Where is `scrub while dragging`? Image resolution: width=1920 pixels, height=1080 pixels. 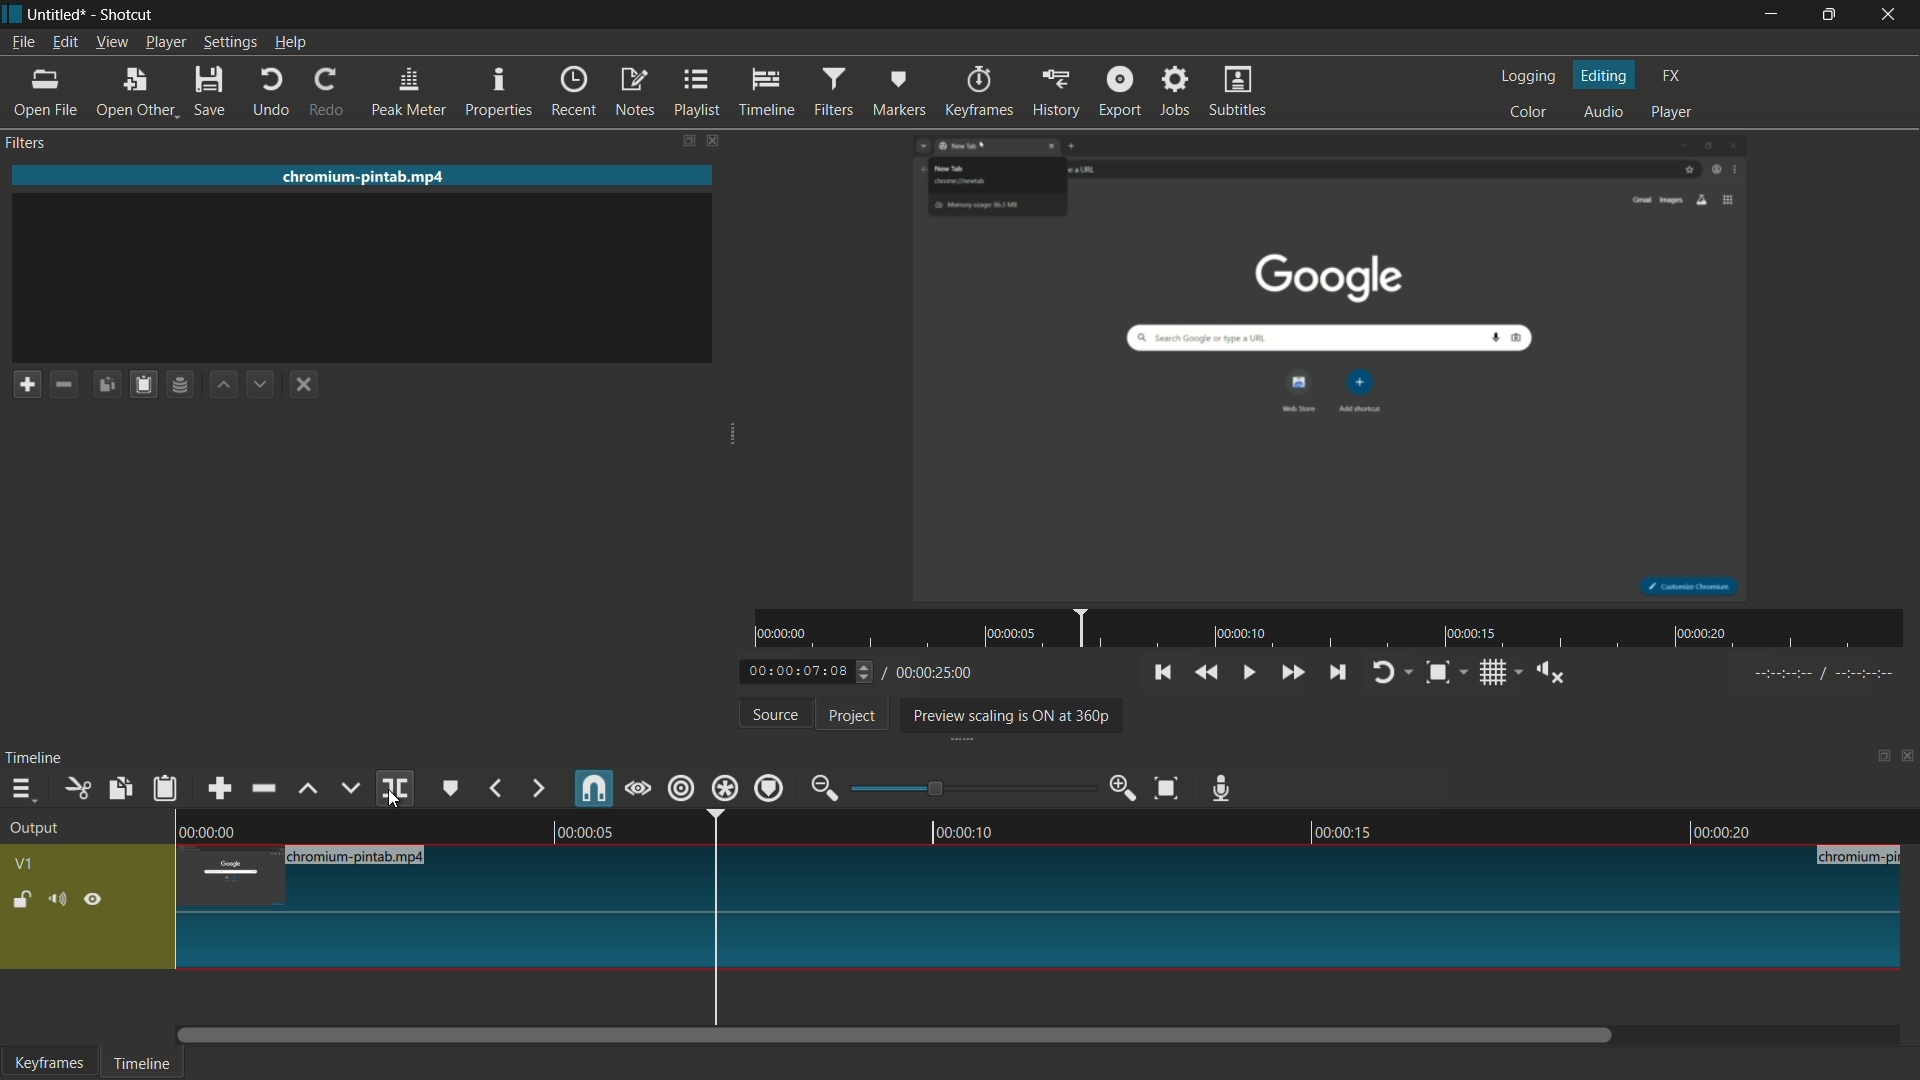 scrub while dragging is located at coordinates (639, 791).